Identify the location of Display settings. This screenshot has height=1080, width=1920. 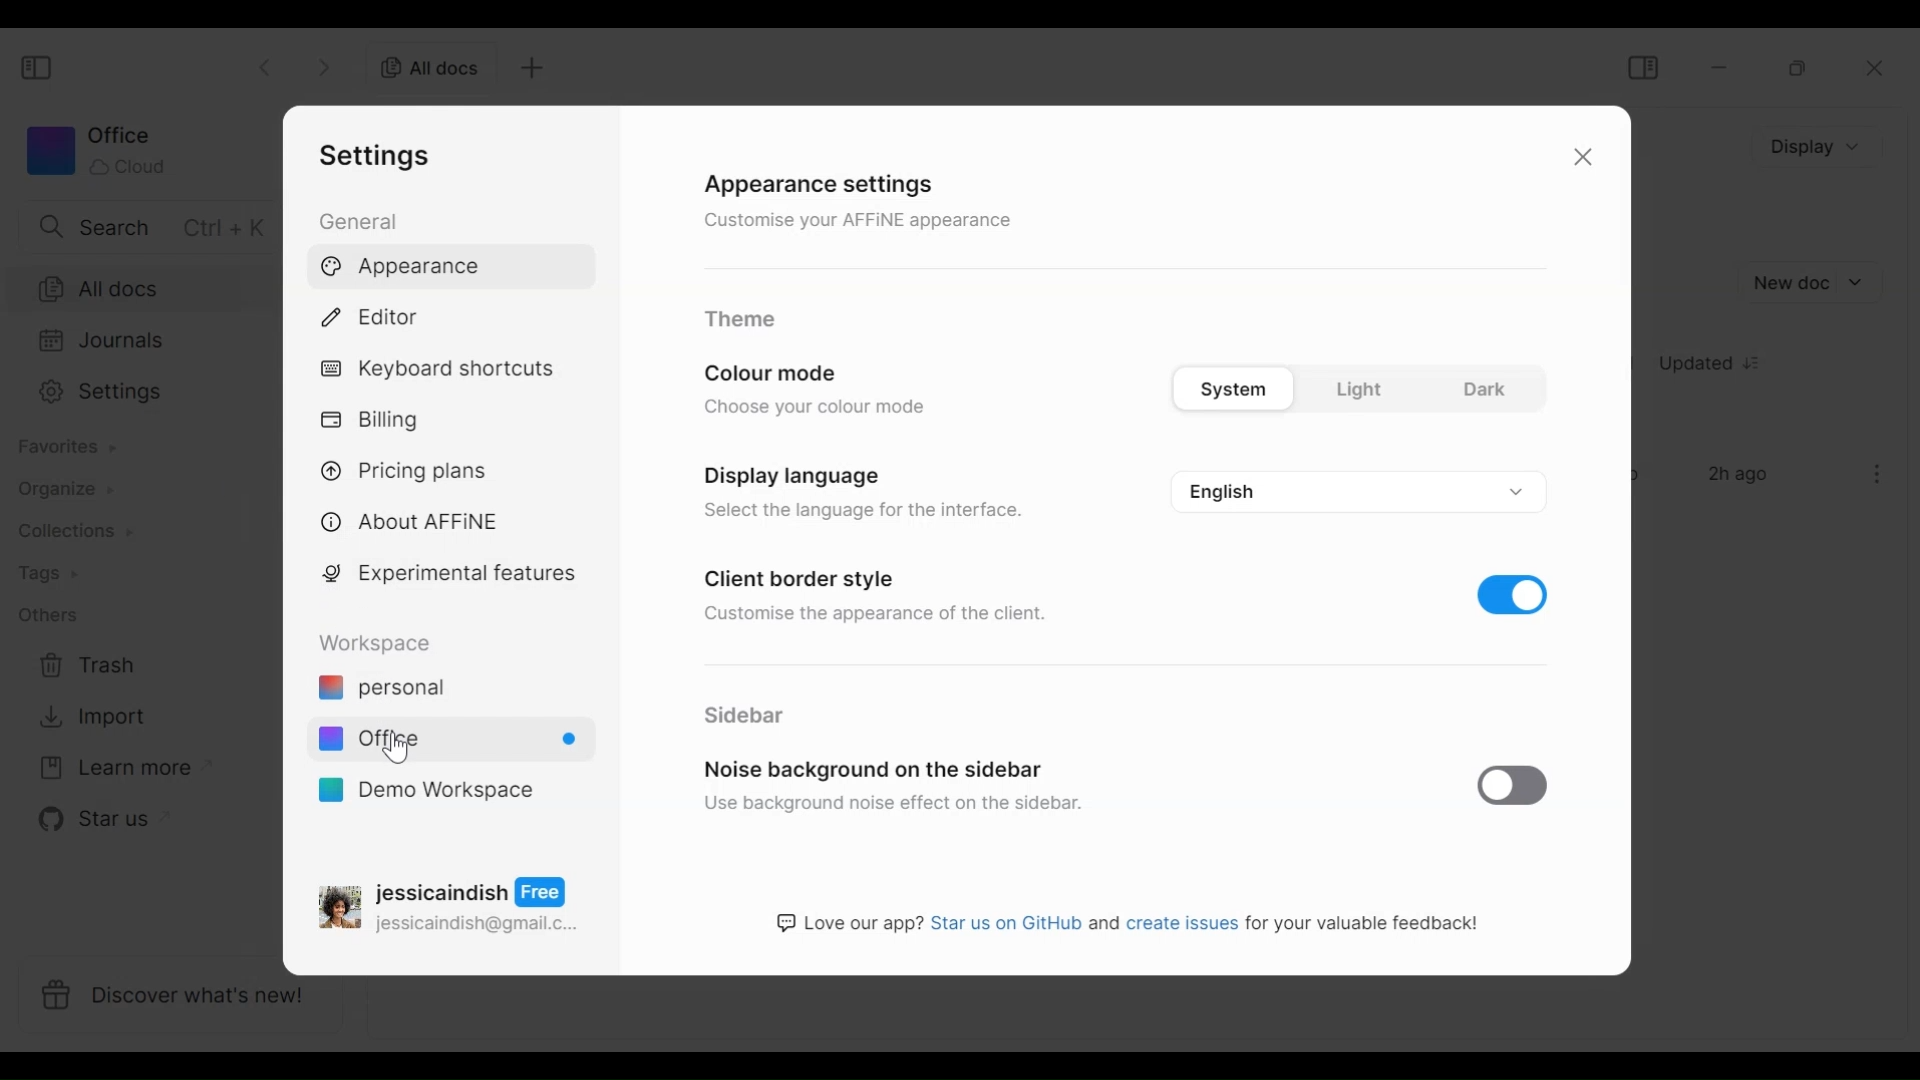
(788, 474).